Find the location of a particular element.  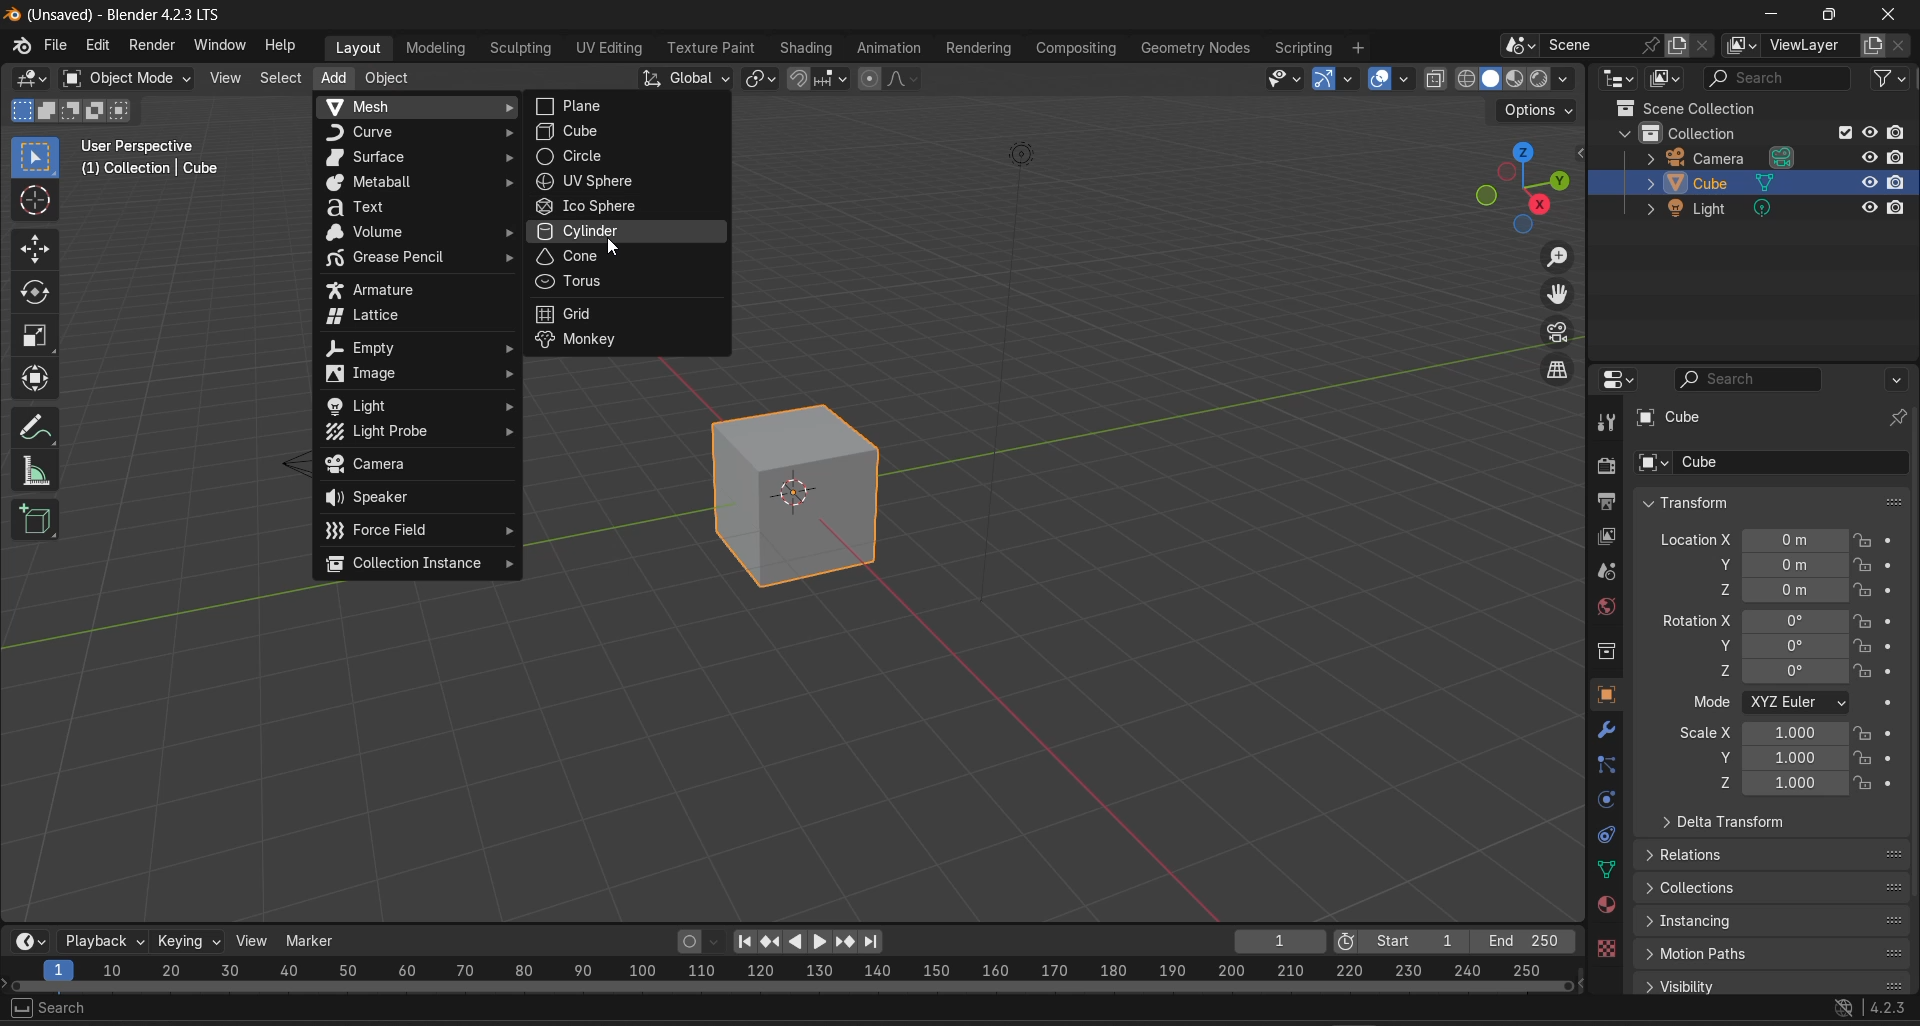

jump to end point is located at coordinates (875, 940).